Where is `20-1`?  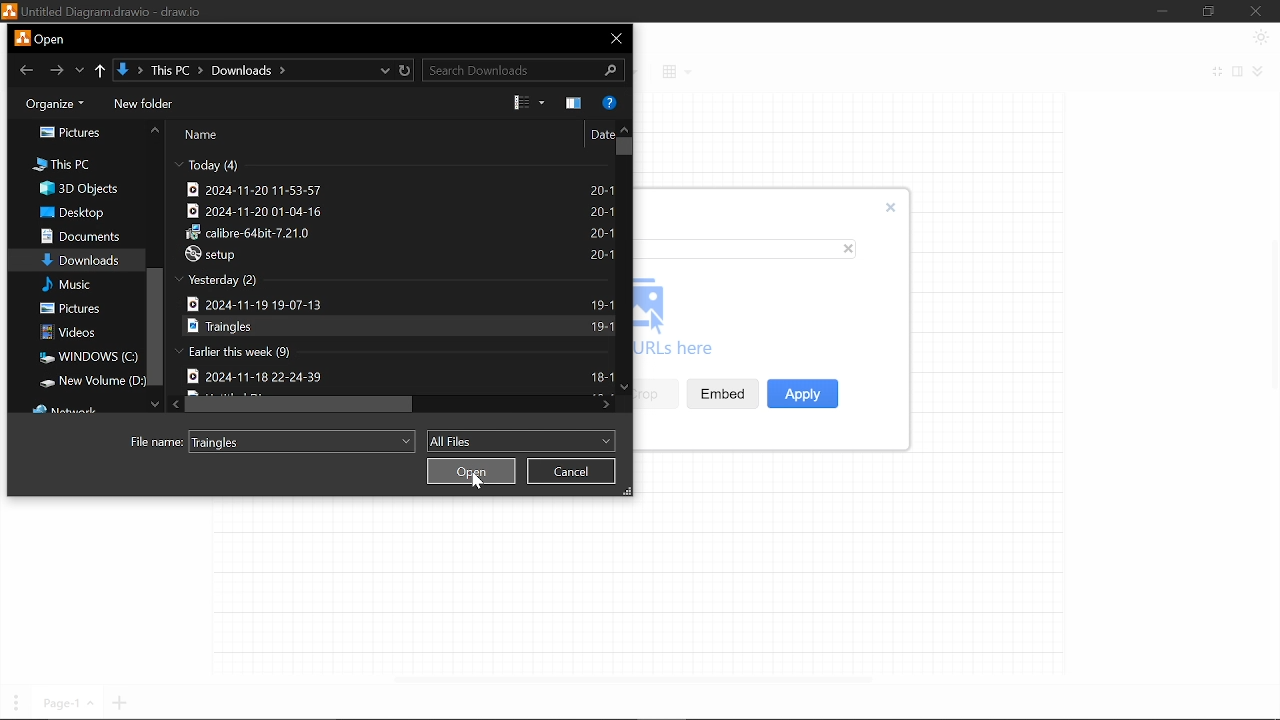 20-1 is located at coordinates (603, 213).